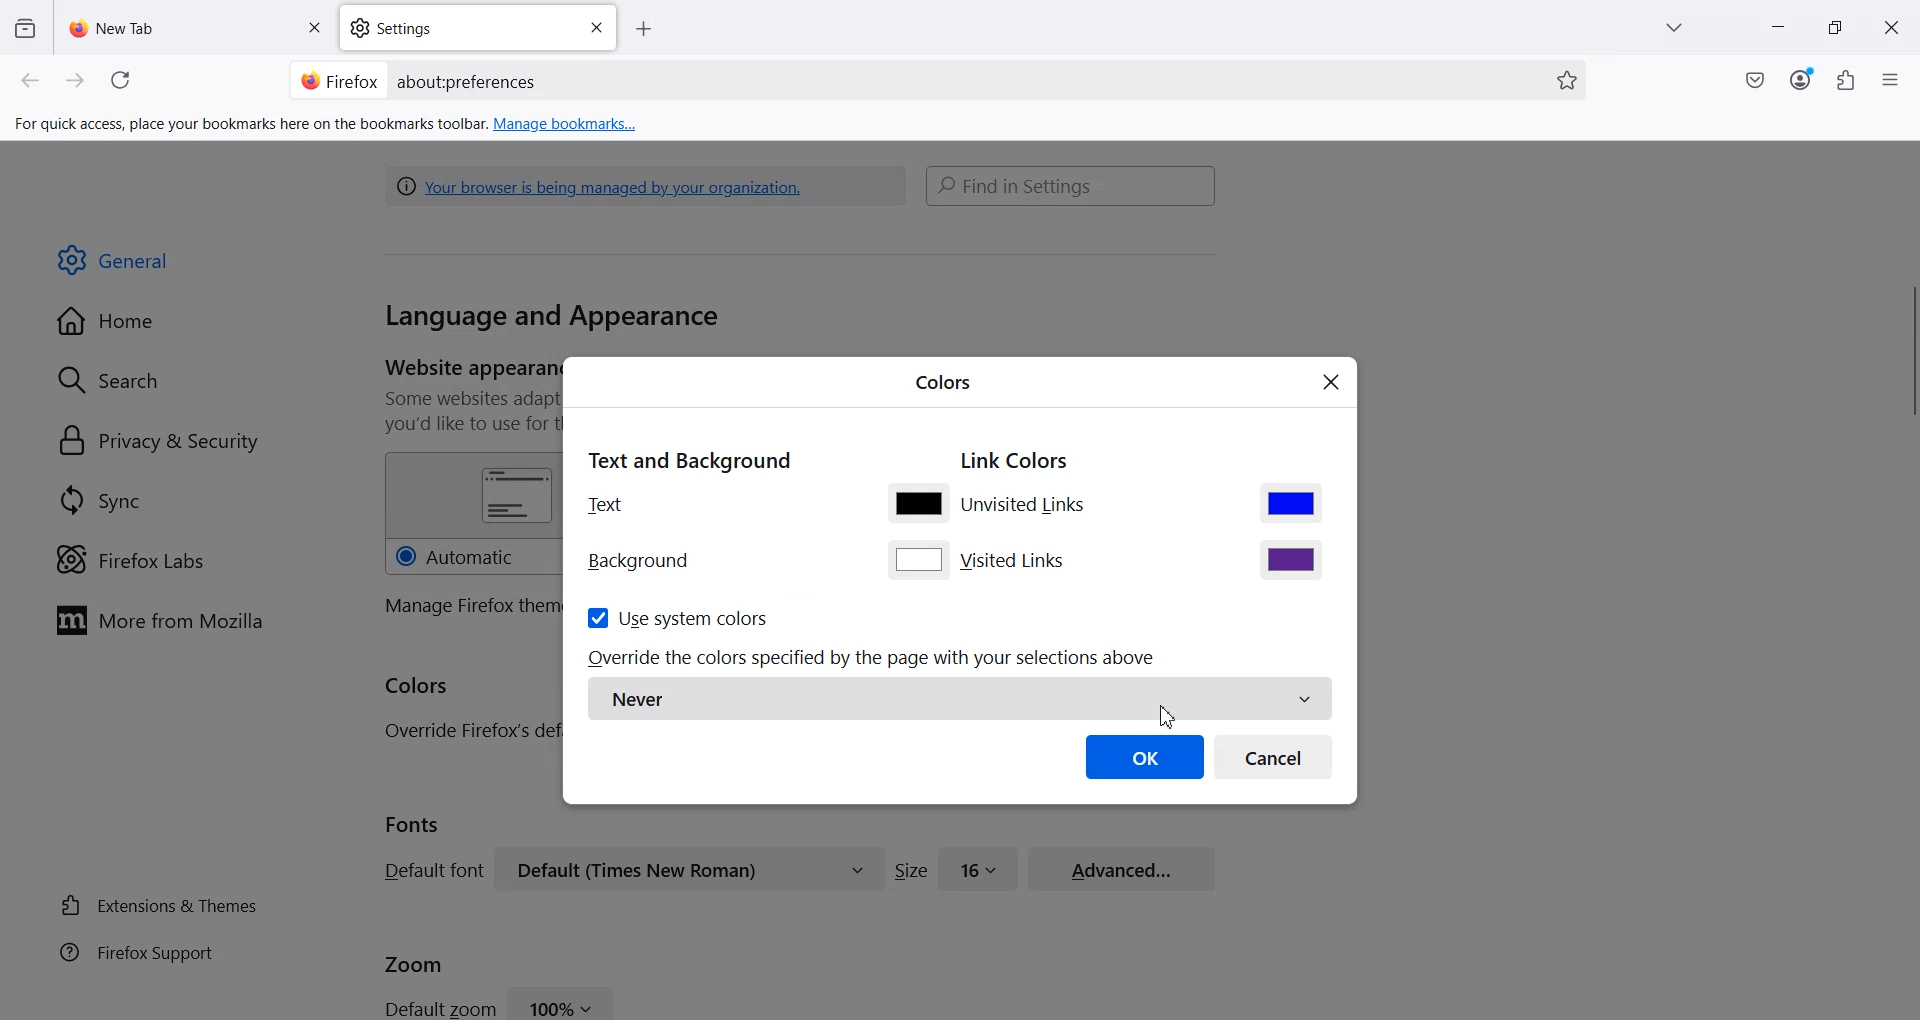 This screenshot has width=1920, height=1020. Describe the element at coordinates (480, 28) in the screenshot. I see `Setting Tab` at that location.